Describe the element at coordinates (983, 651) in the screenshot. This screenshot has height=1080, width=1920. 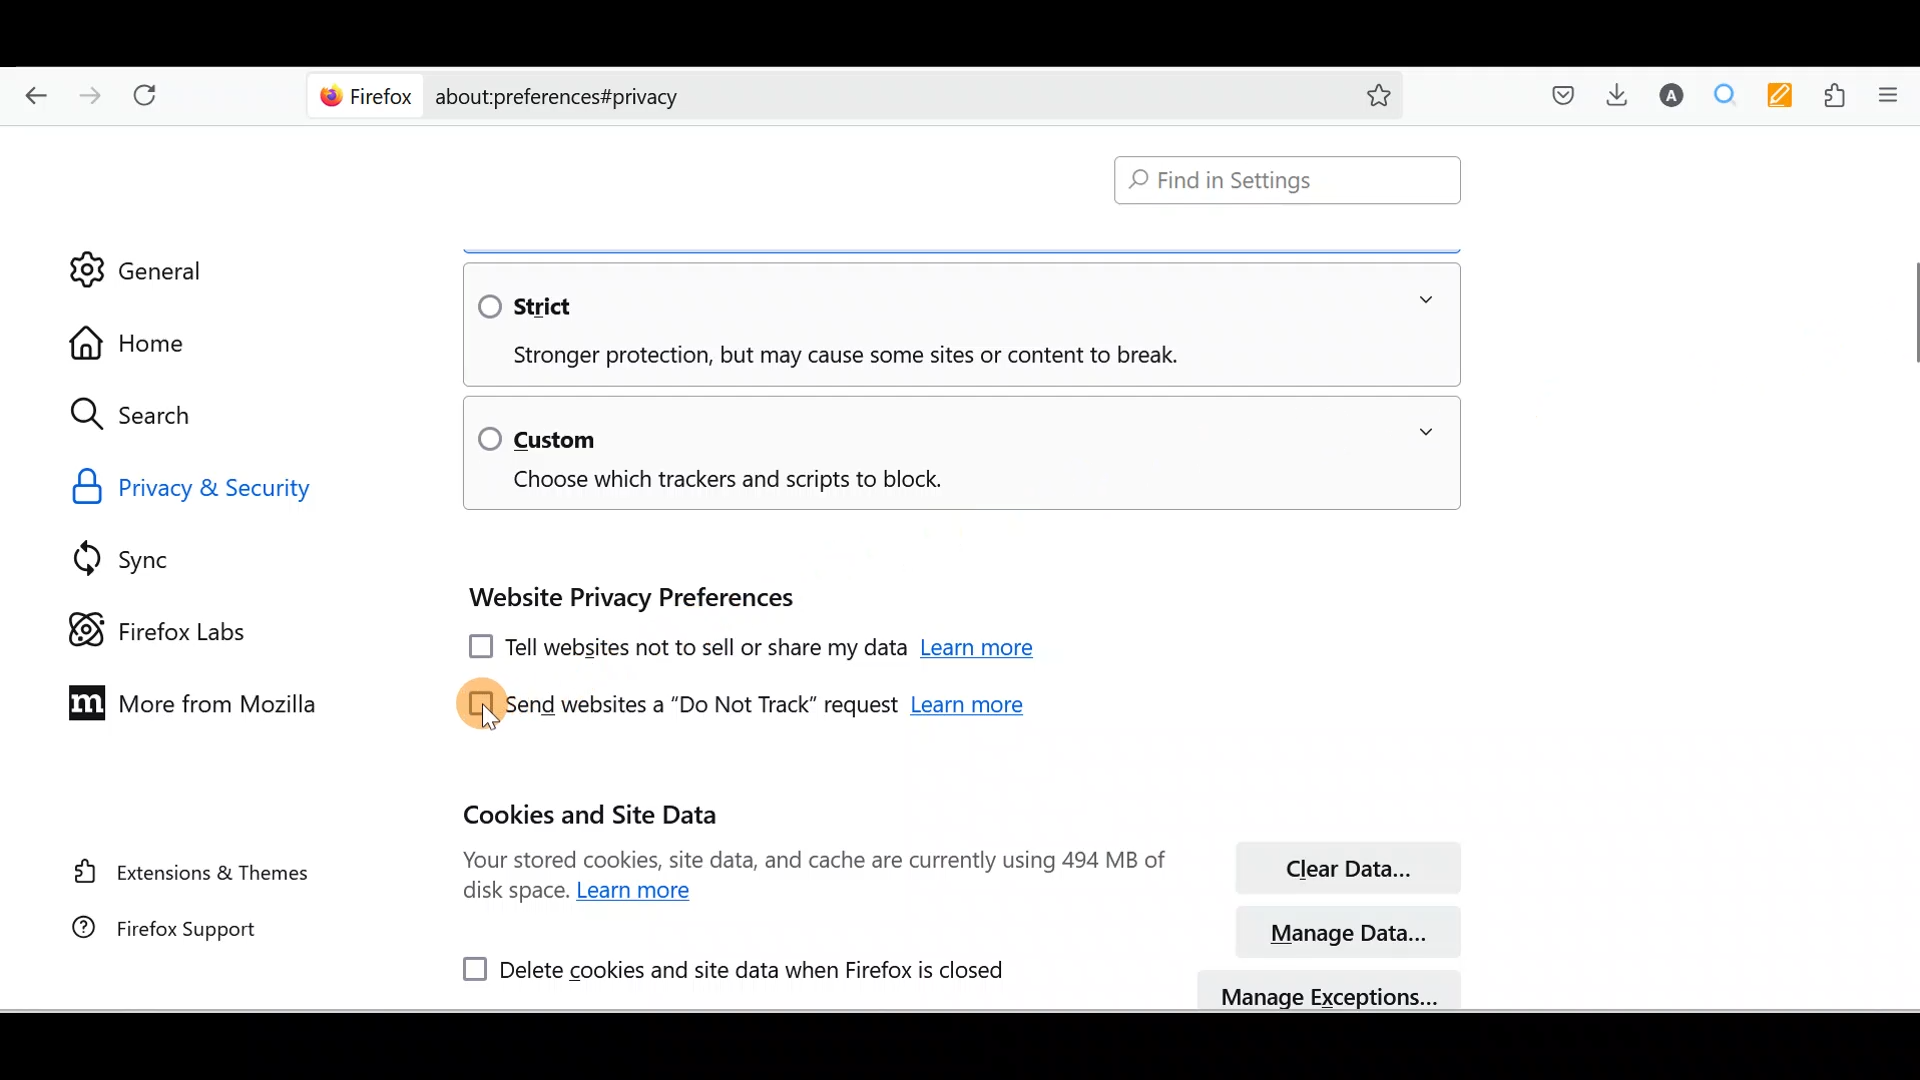
I see `Learn more` at that location.